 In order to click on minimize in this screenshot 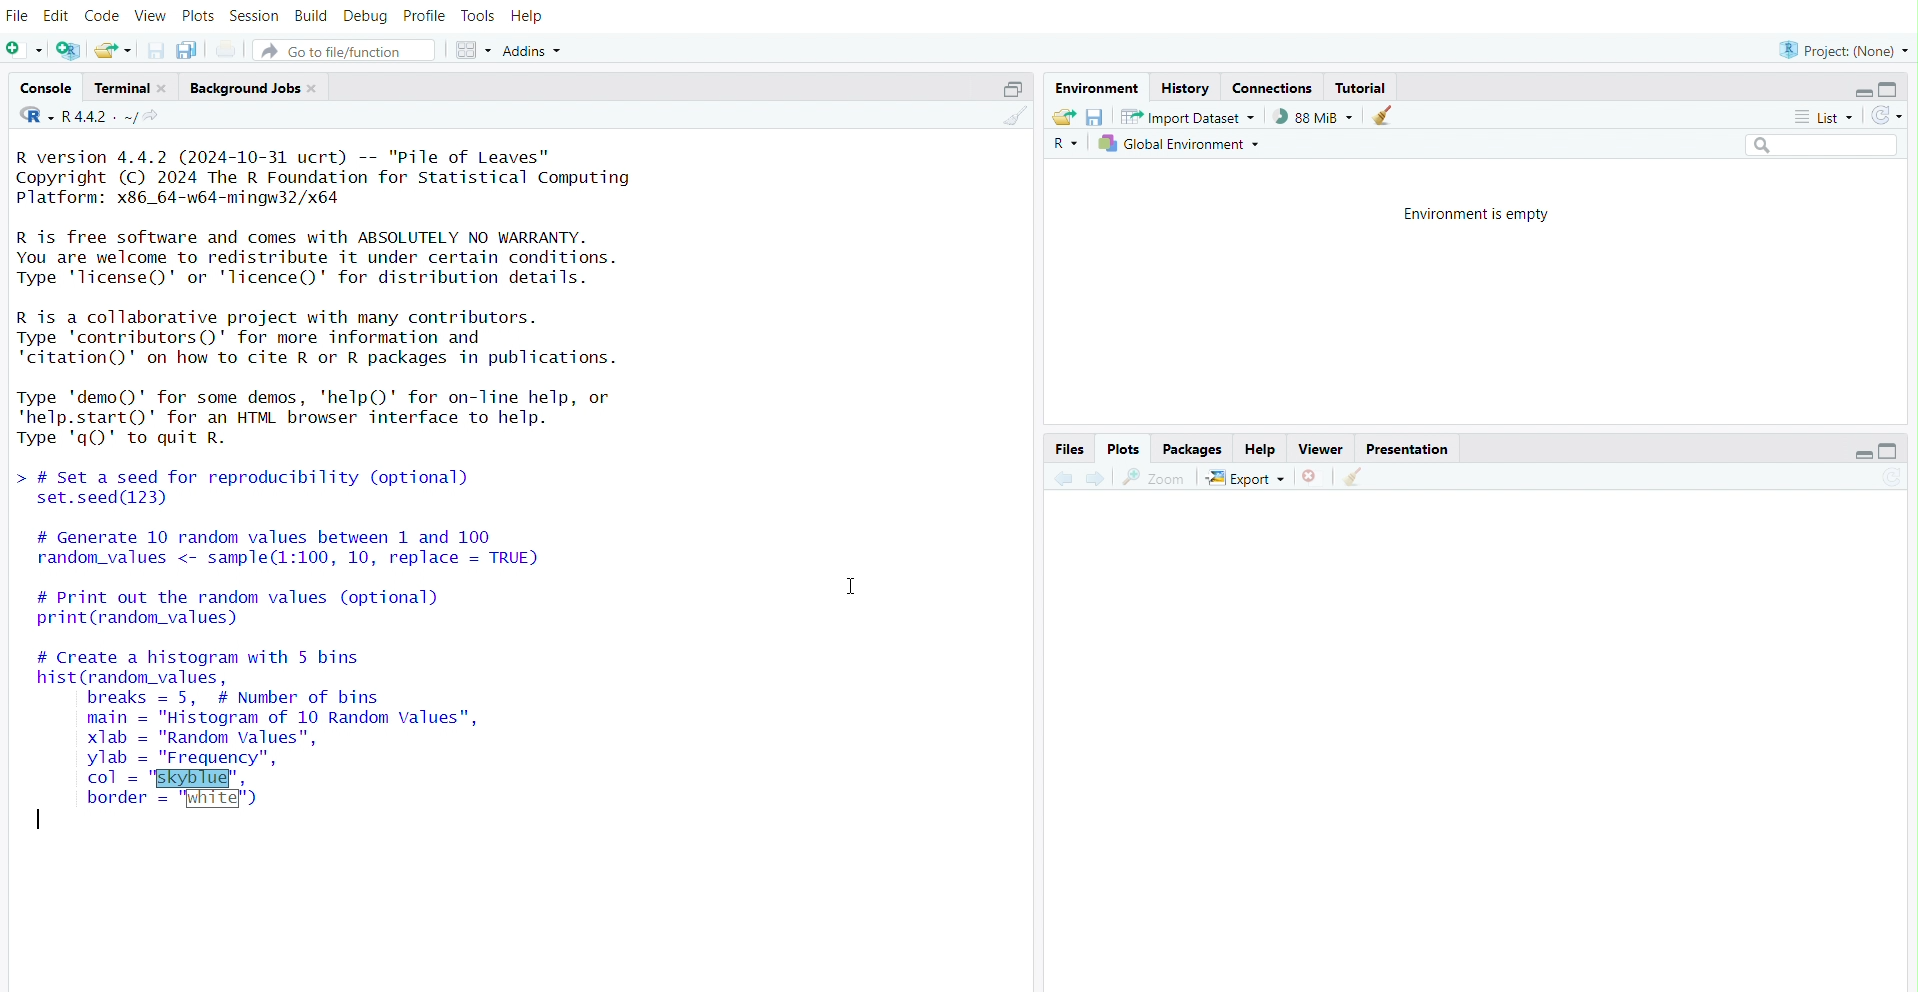, I will do `click(1857, 452)`.